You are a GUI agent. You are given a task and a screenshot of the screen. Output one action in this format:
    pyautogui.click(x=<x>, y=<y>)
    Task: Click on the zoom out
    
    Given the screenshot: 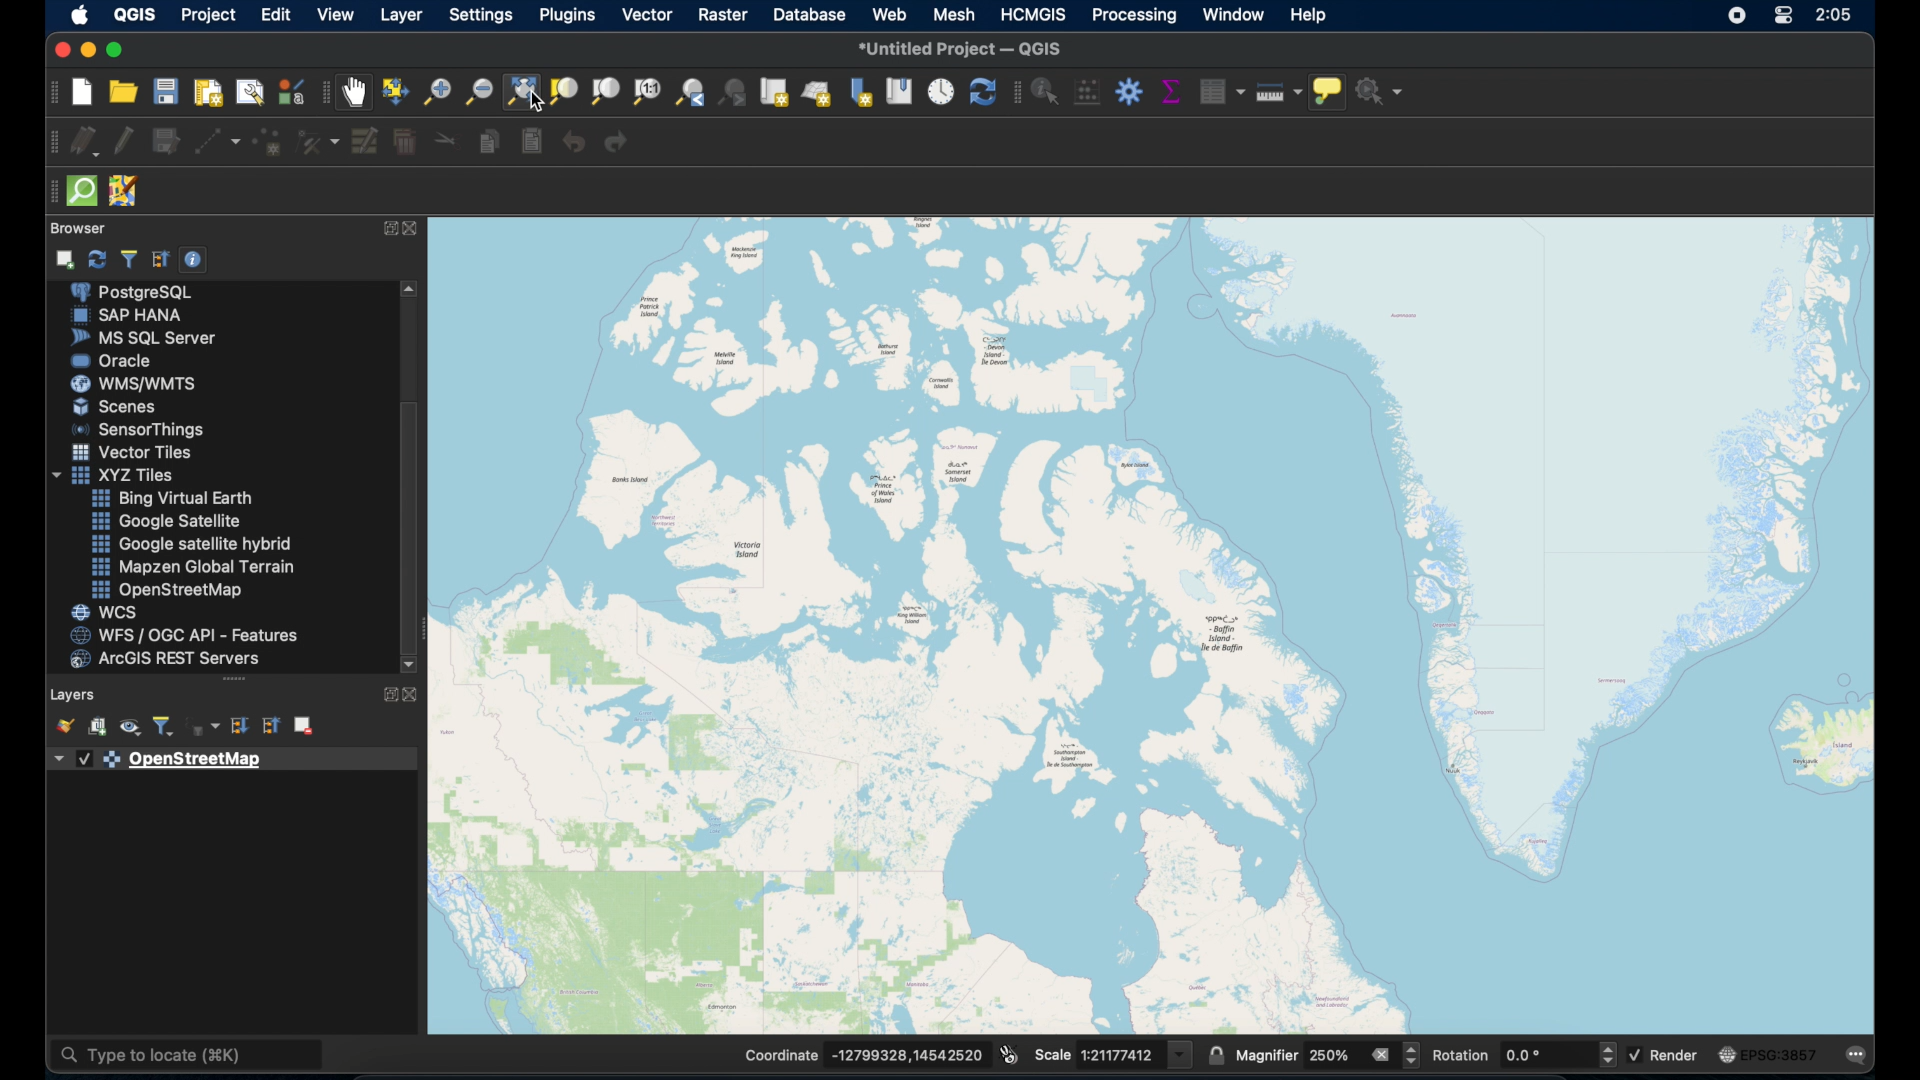 What is the action you would take?
    pyautogui.click(x=476, y=88)
    